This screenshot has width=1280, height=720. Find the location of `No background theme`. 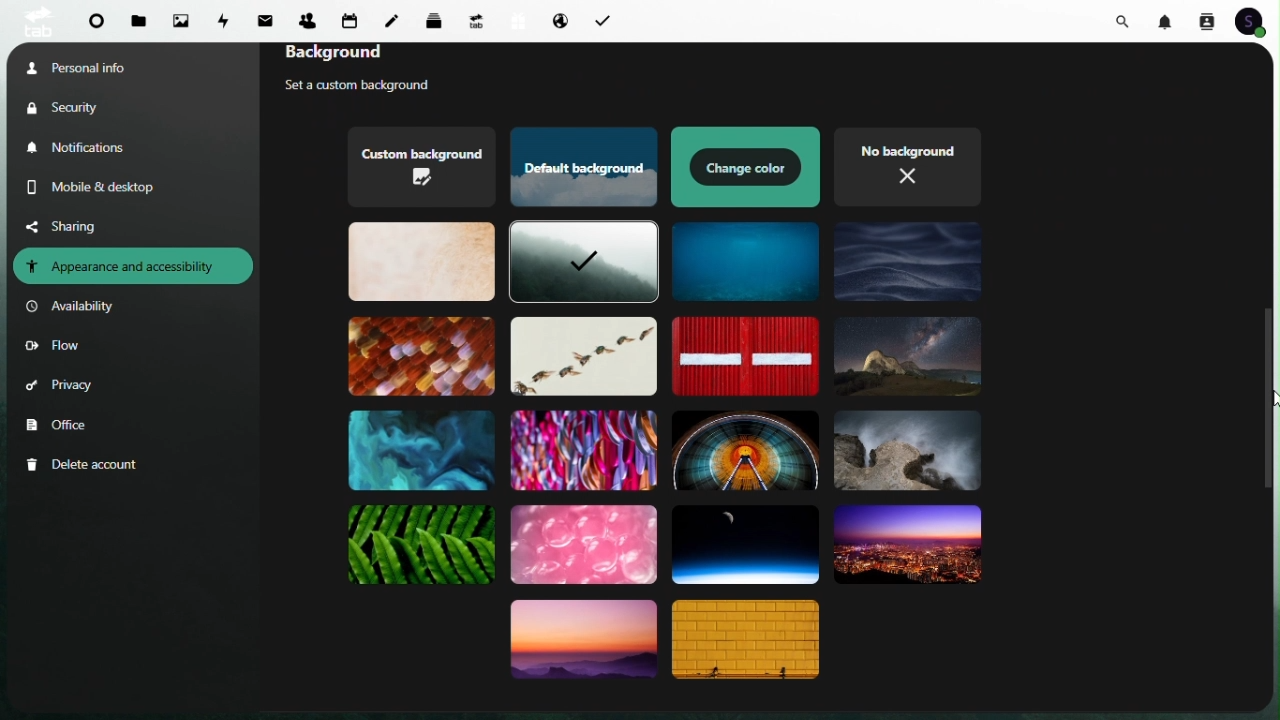

No background theme is located at coordinates (911, 165).